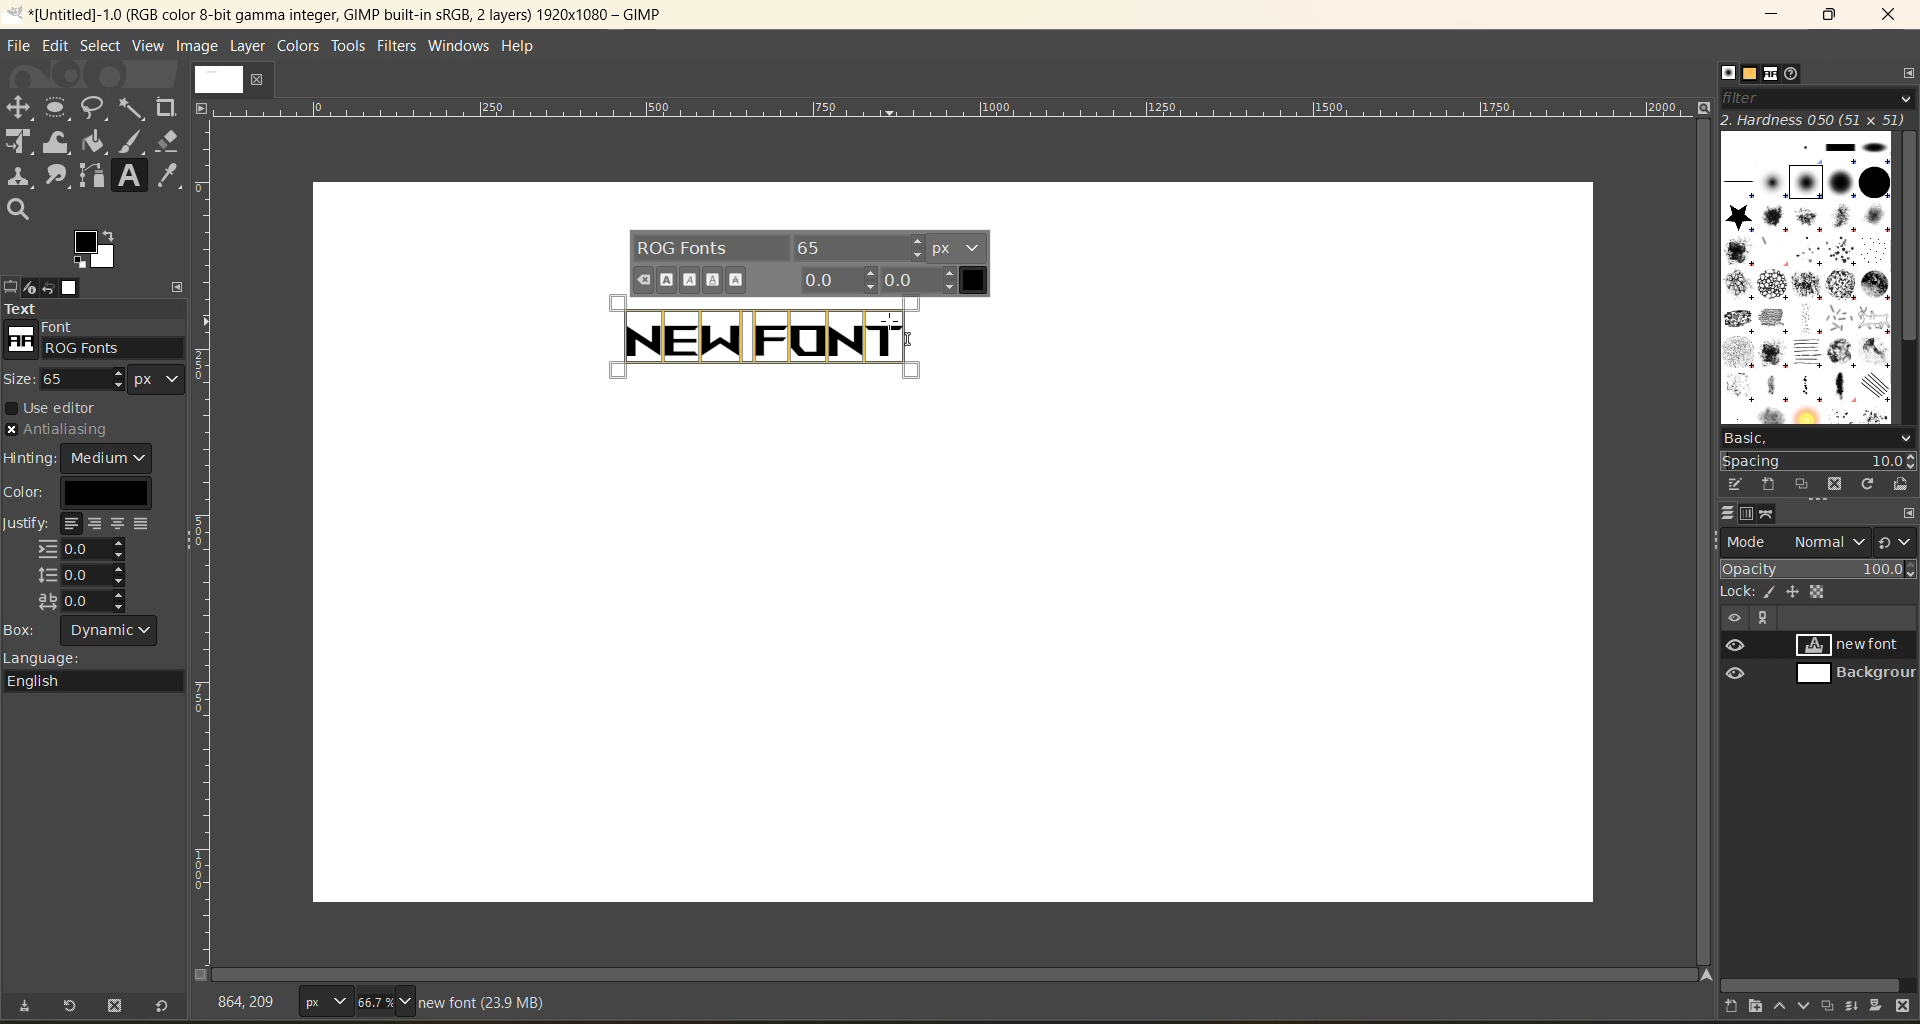 The image size is (1920, 1024). What do you see at coordinates (356, 13) in the screenshot?
I see `file name and app name` at bounding box center [356, 13].